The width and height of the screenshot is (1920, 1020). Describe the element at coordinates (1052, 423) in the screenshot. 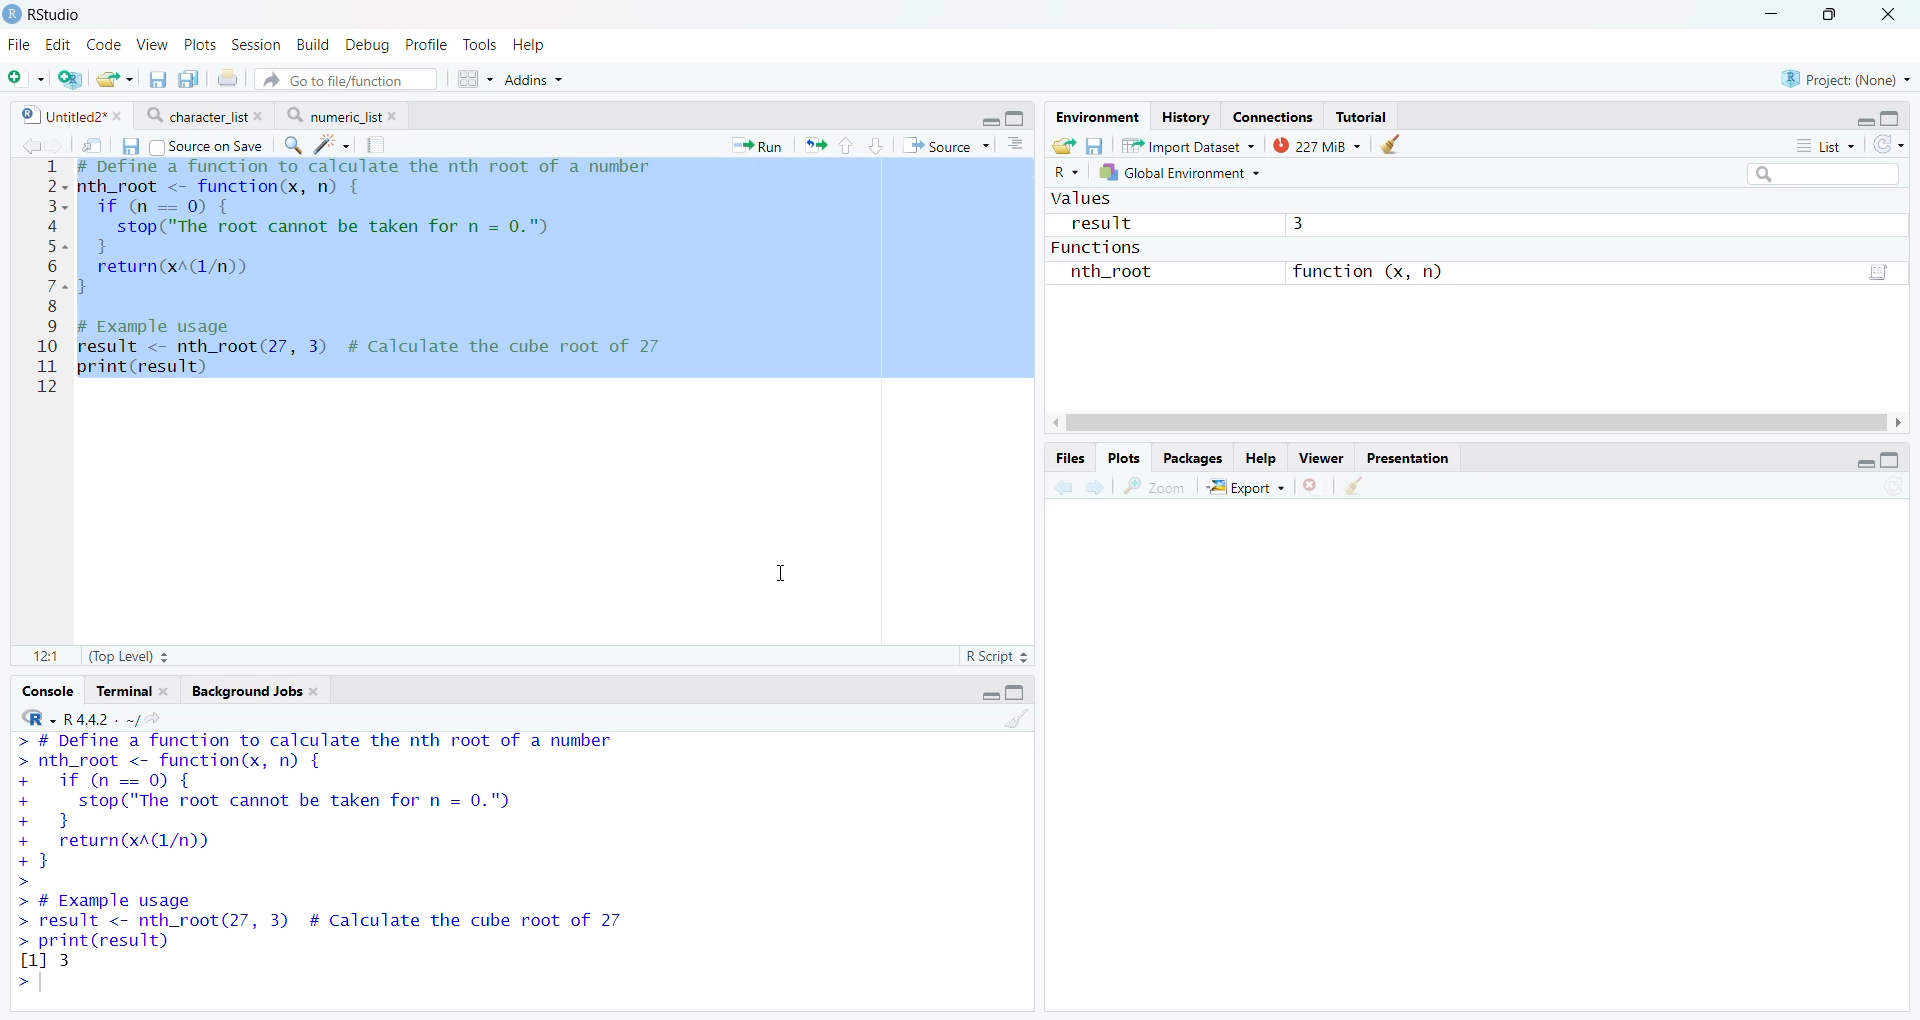

I see `Scroll Left` at that location.